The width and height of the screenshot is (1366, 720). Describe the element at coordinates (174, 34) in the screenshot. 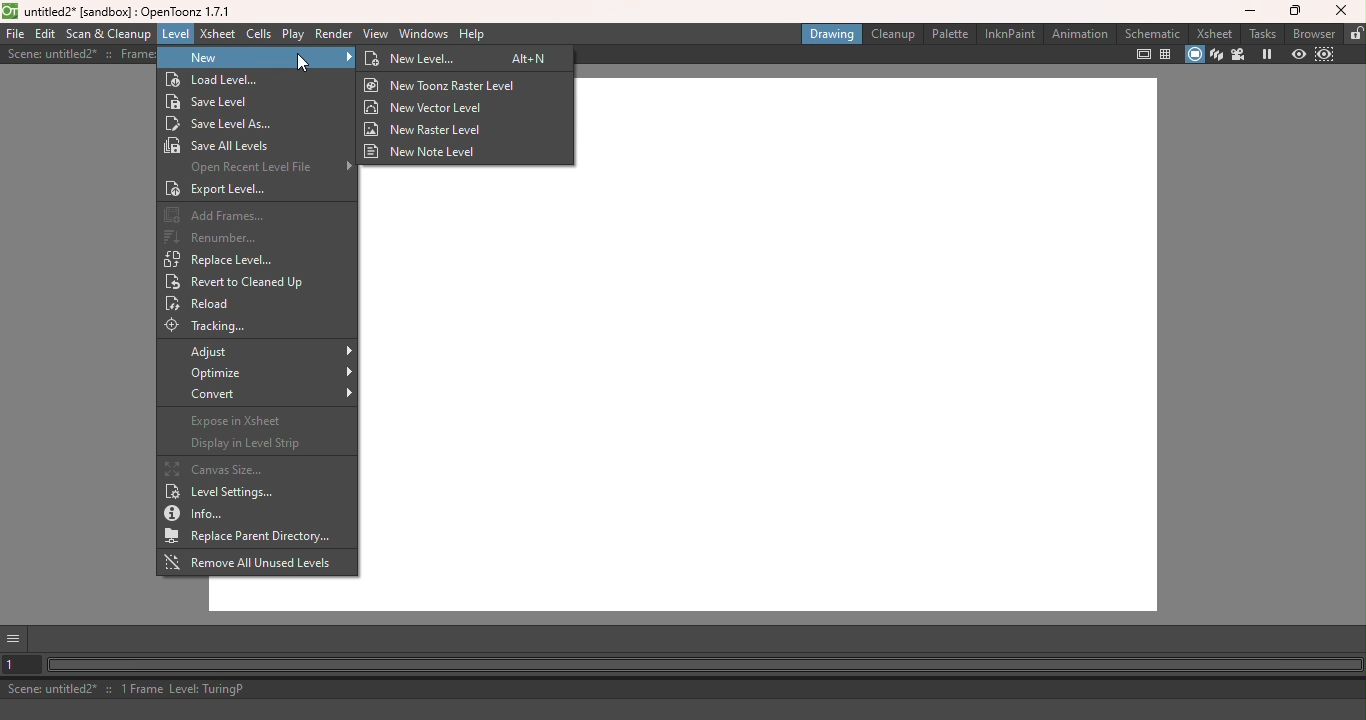

I see `Level` at that location.